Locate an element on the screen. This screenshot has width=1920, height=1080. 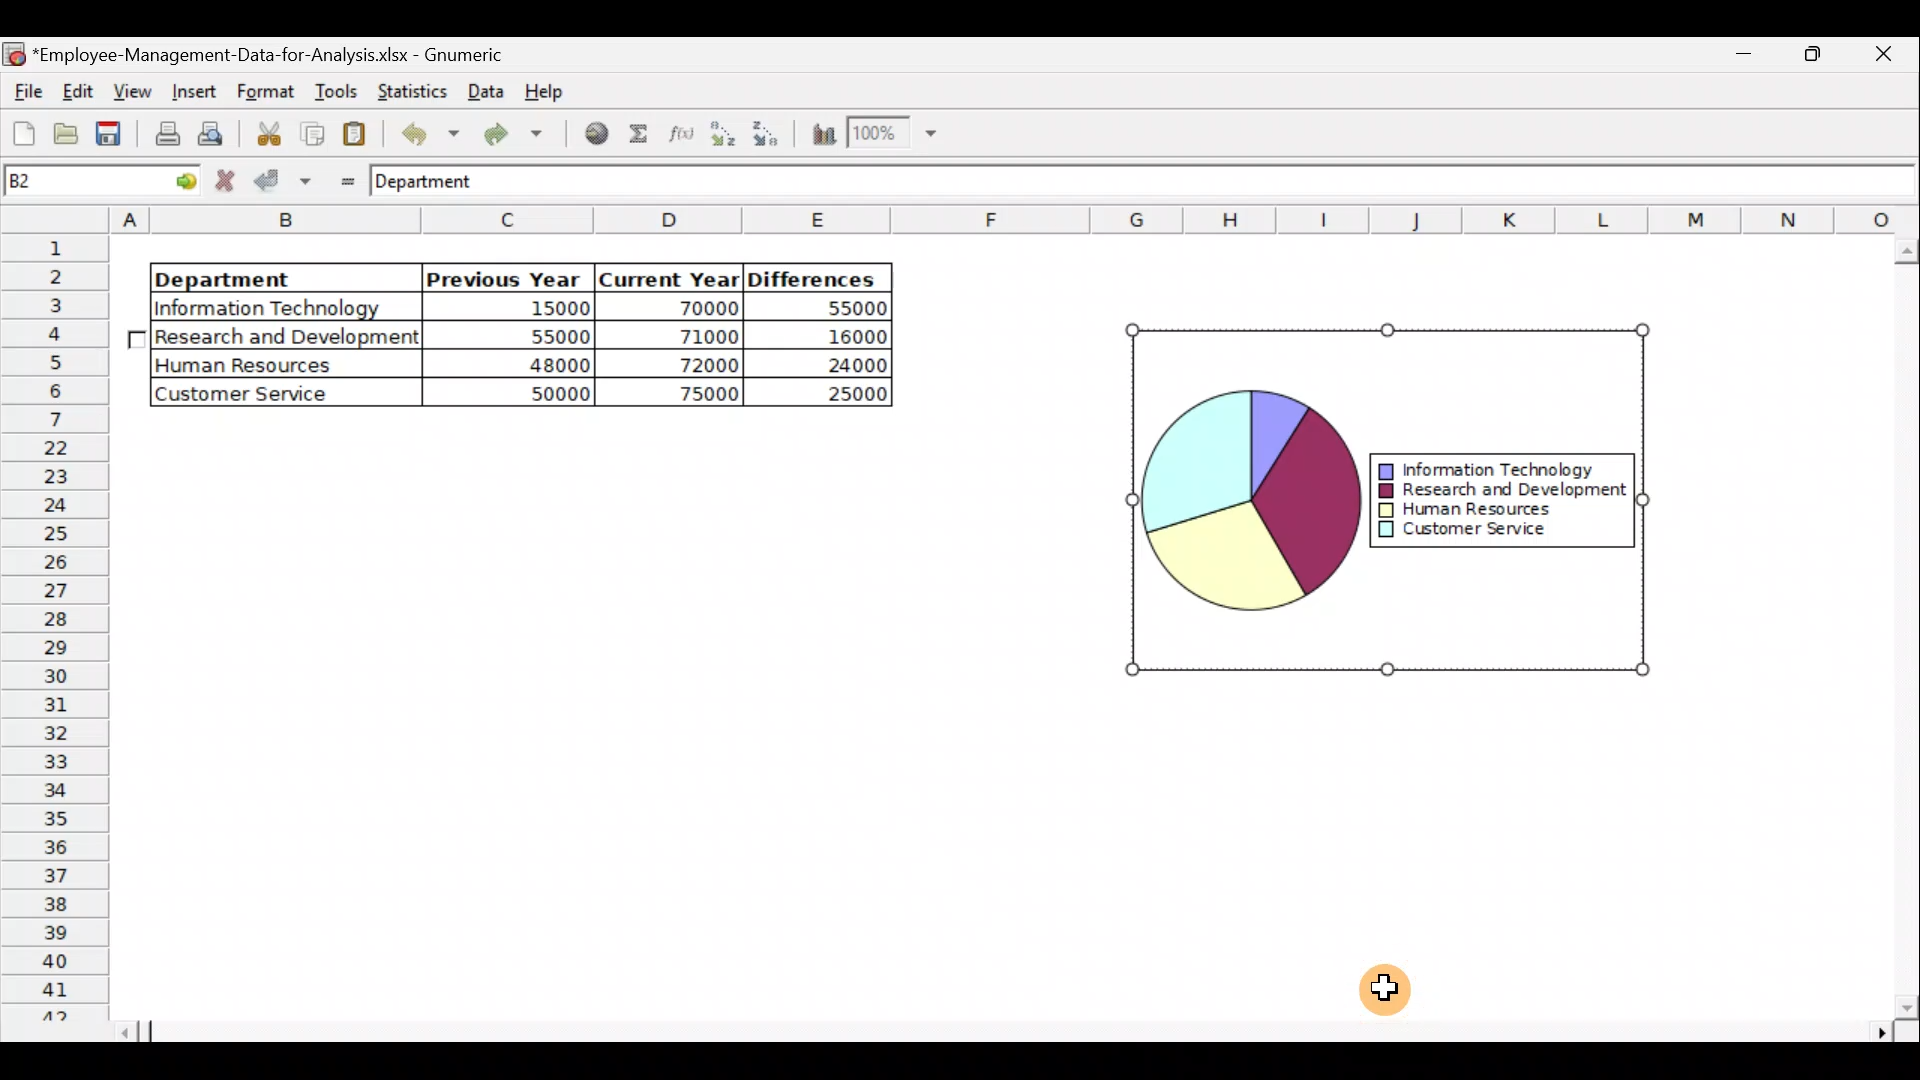
Scroll bar is located at coordinates (1020, 1033).